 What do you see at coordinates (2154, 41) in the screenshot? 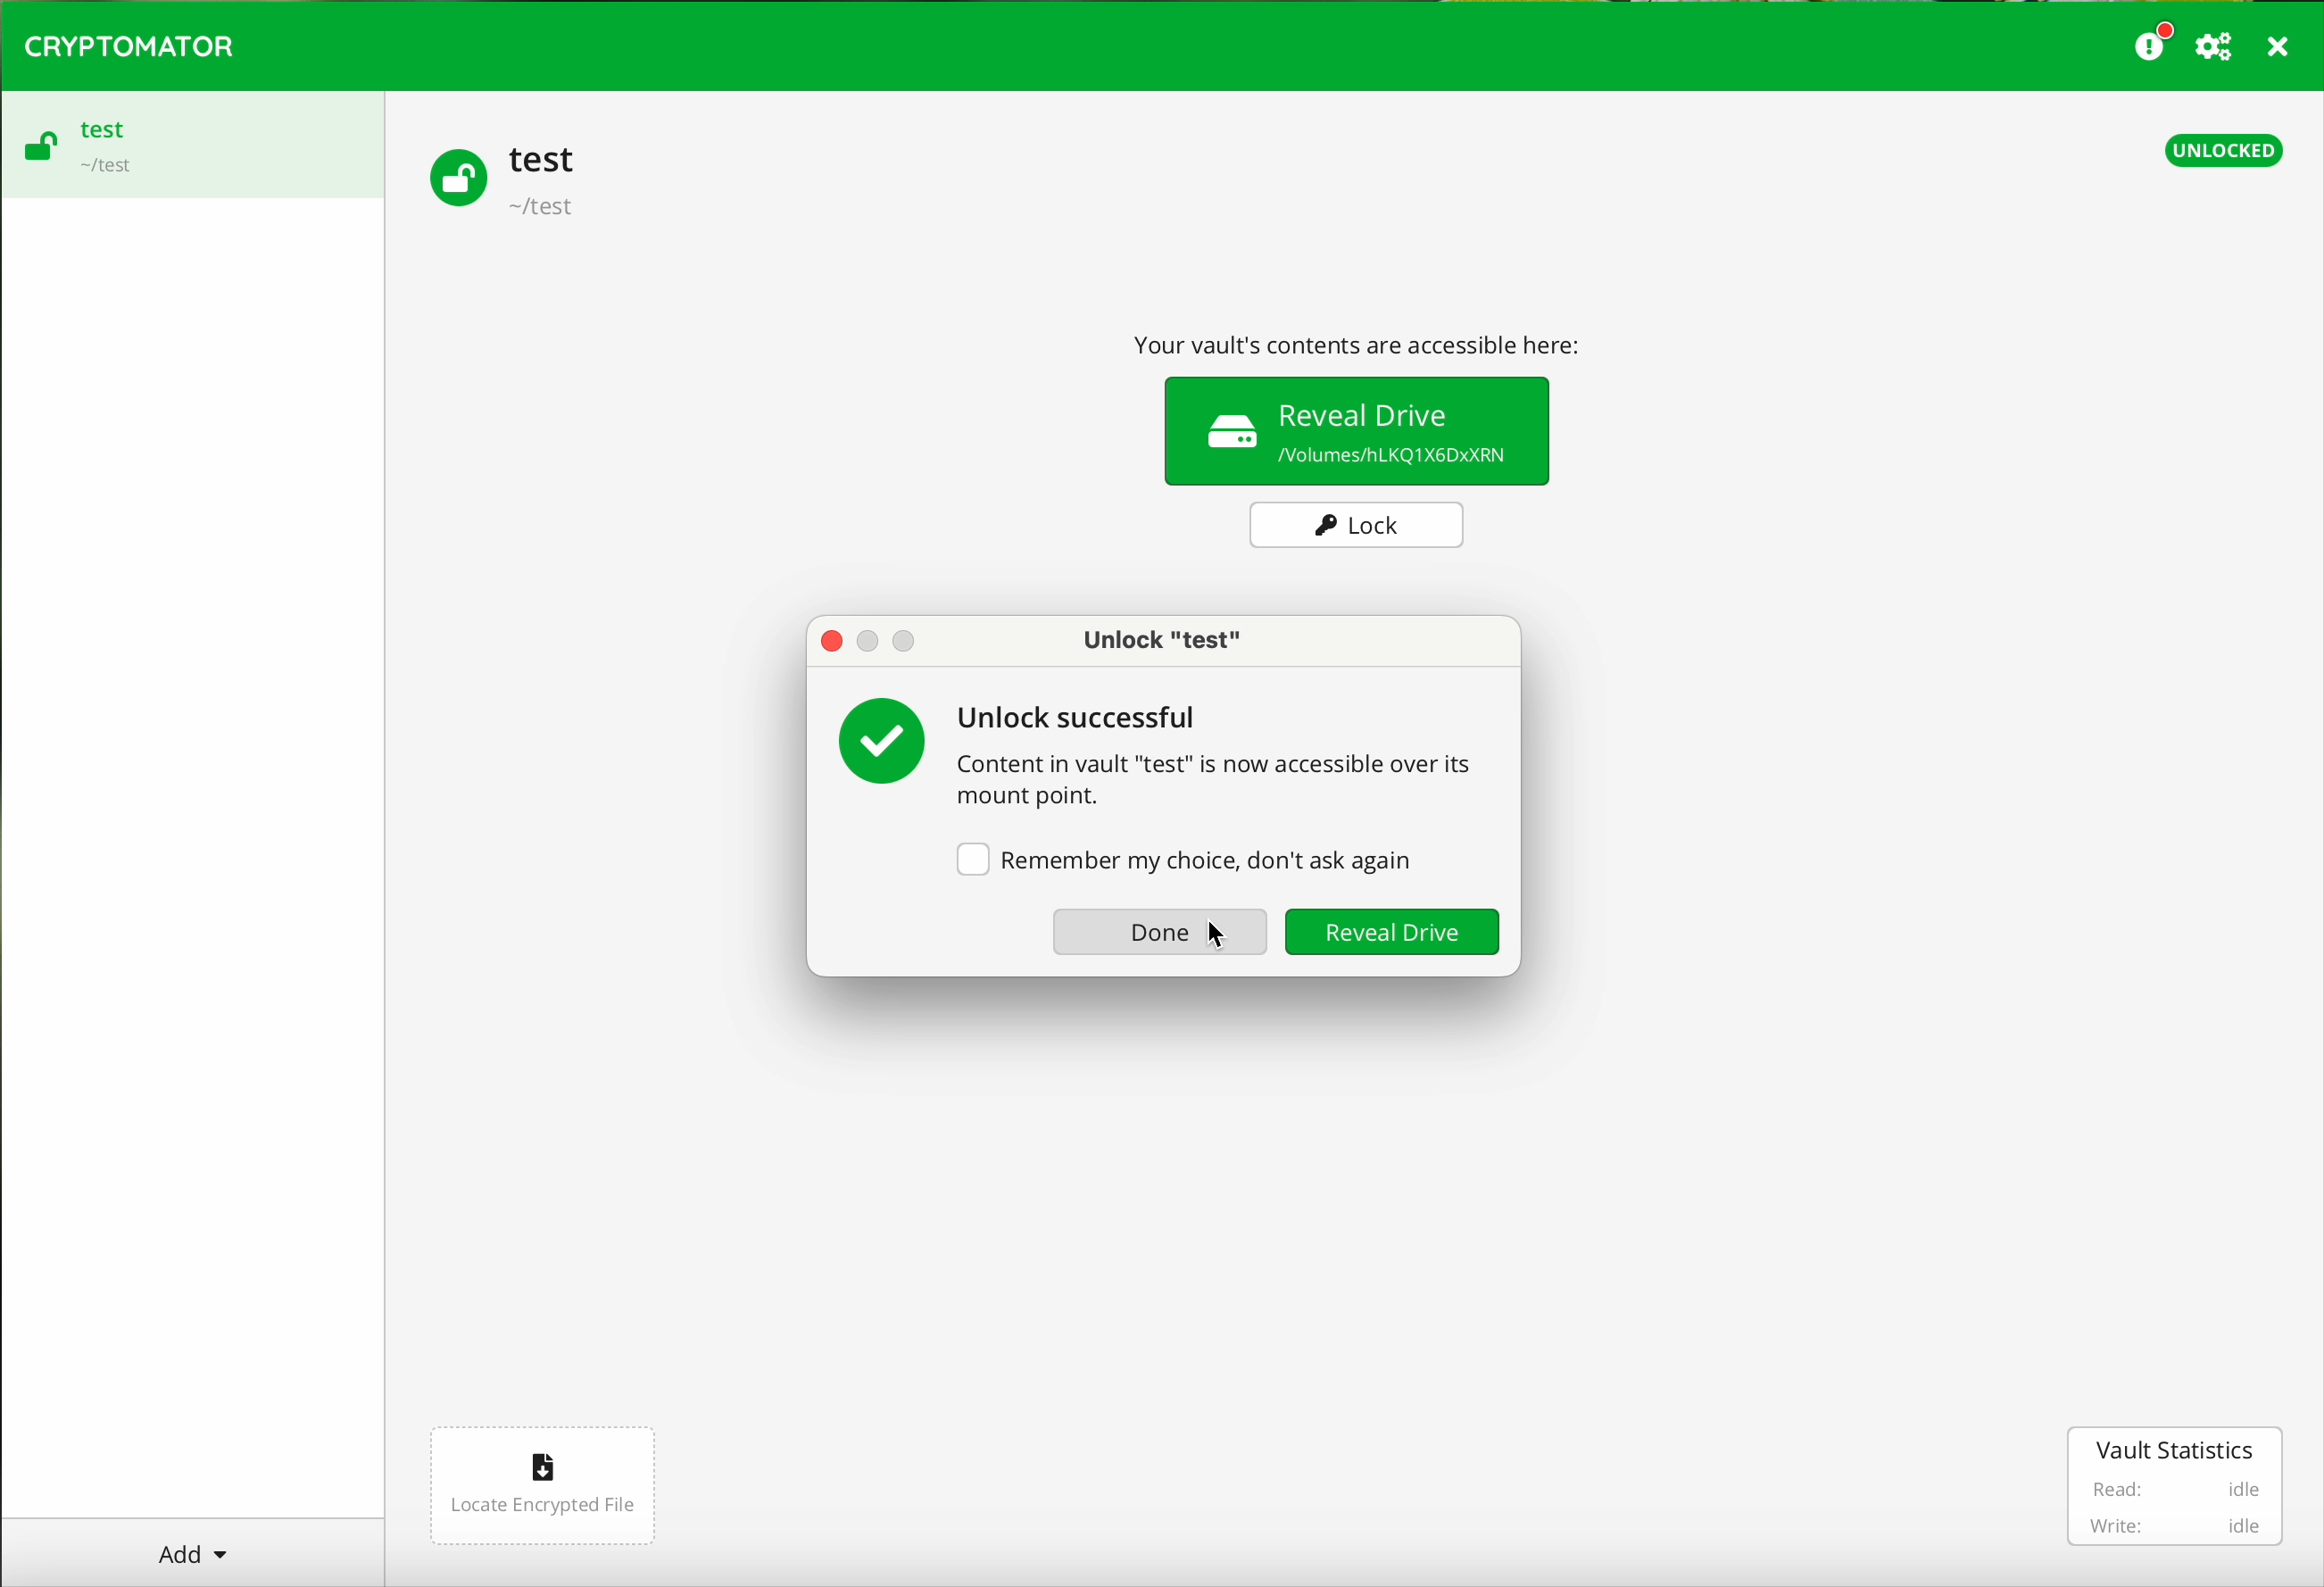
I see `donate` at bounding box center [2154, 41].